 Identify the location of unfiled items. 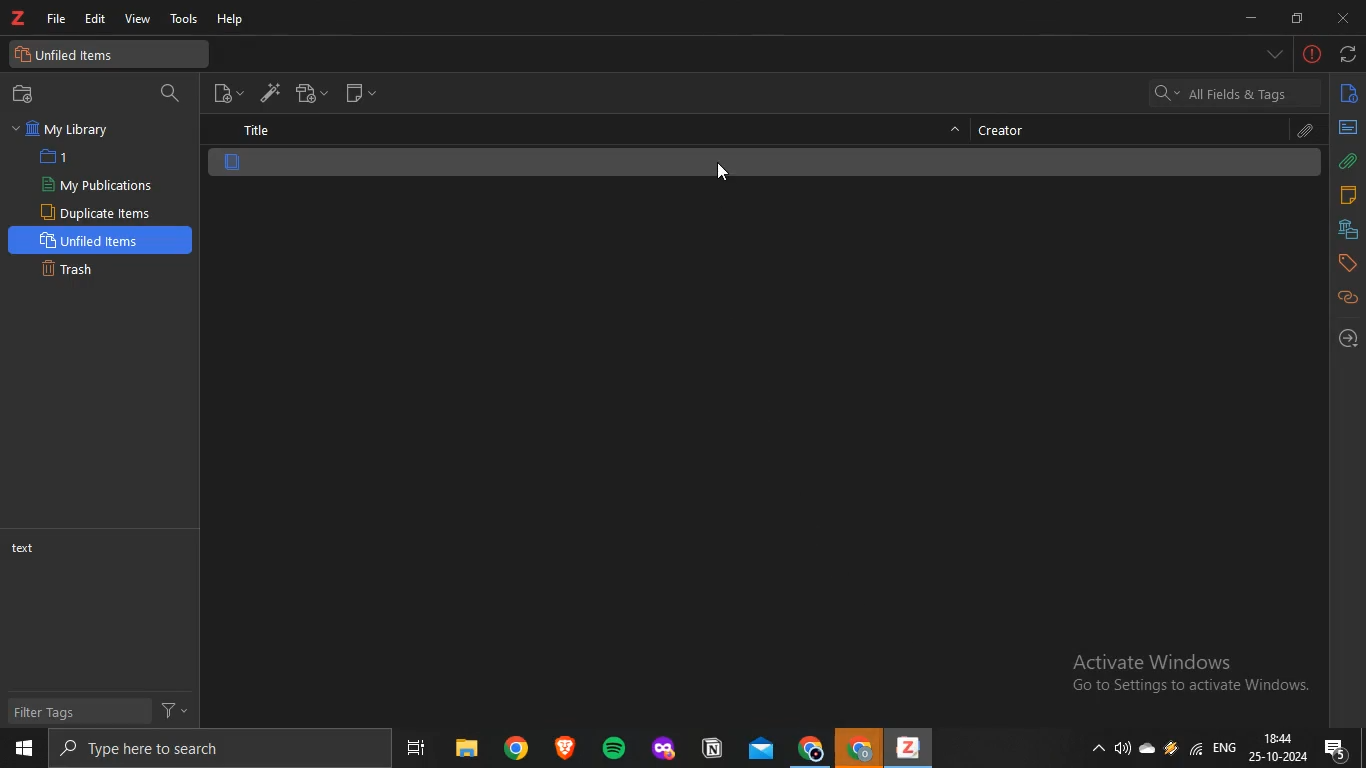
(111, 52).